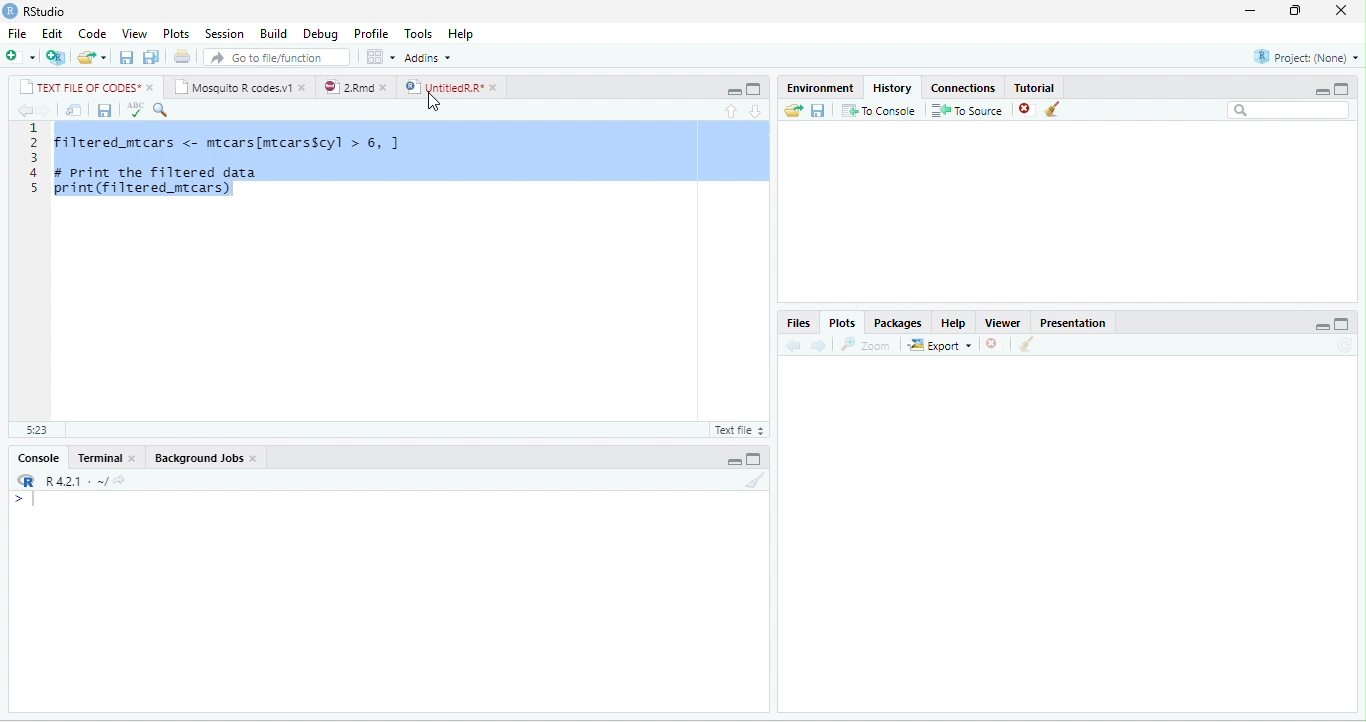  Describe the element at coordinates (232, 143) in the screenshot. I see `filtered_mtcars <- mtcars[mtcarsScyl > 6, ]` at that location.